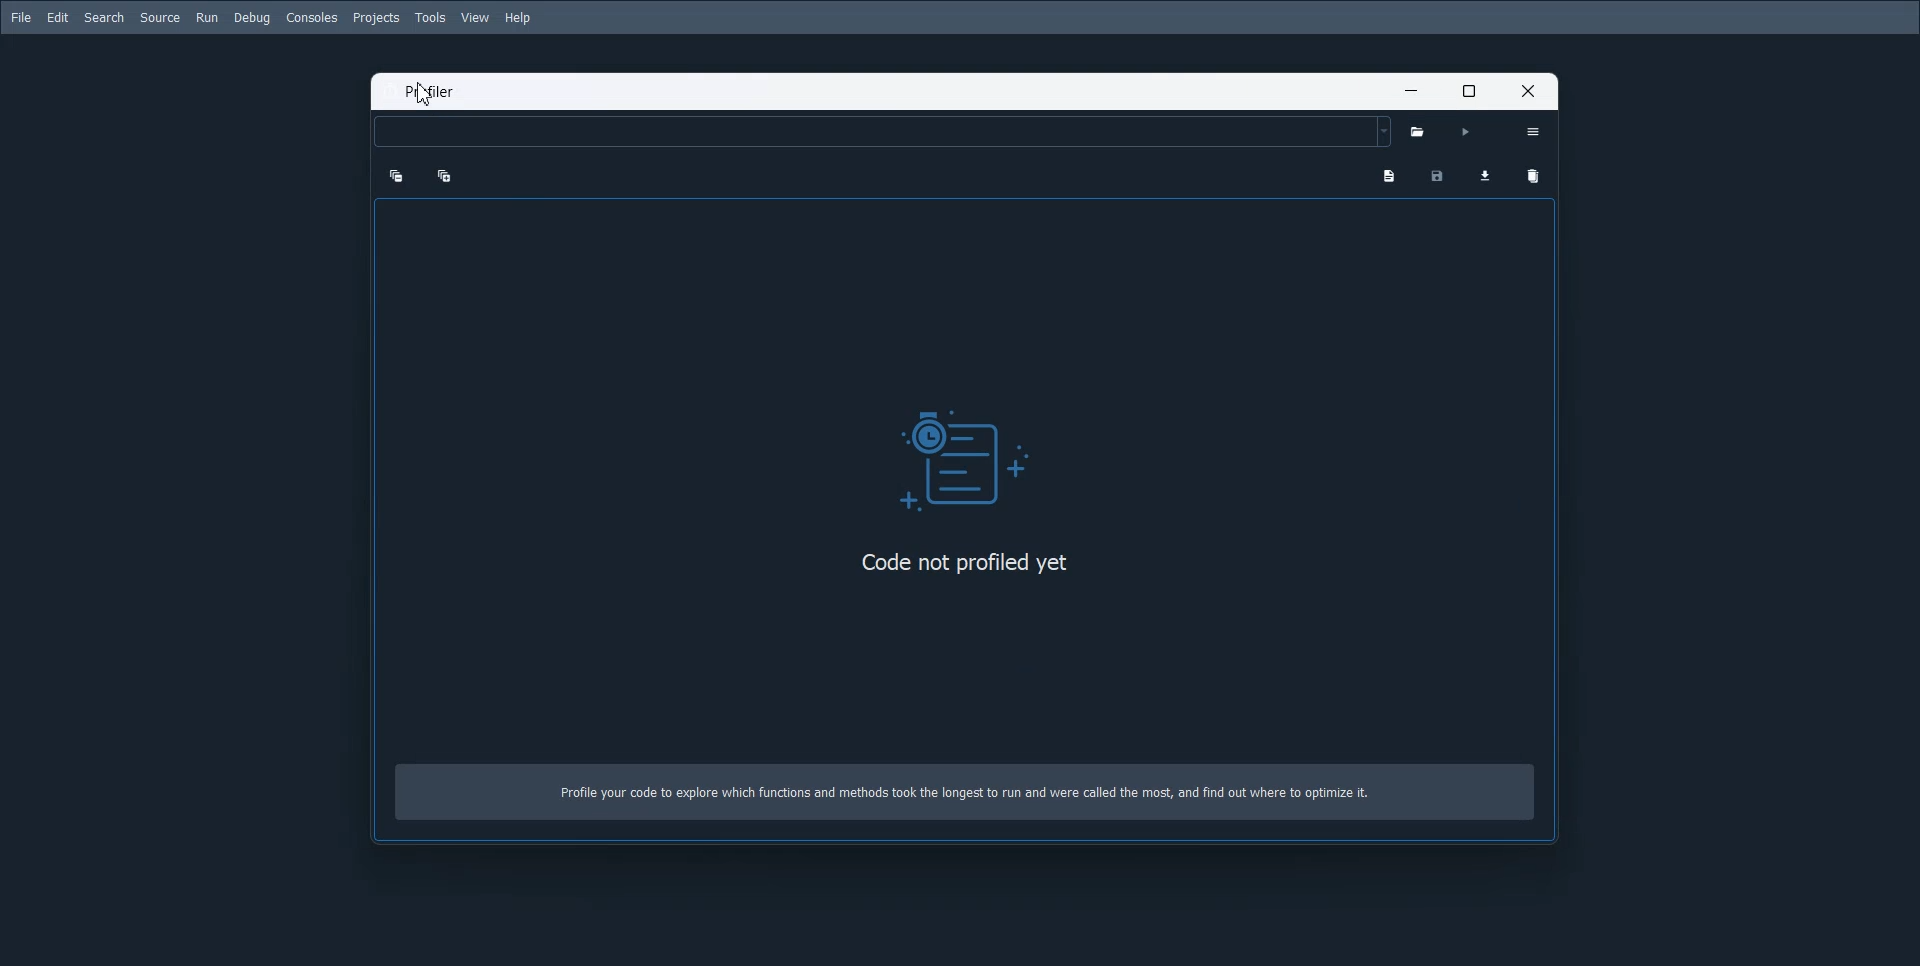 This screenshot has width=1920, height=966. What do you see at coordinates (1532, 131) in the screenshot?
I see `Option` at bounding box center [1532, 131].